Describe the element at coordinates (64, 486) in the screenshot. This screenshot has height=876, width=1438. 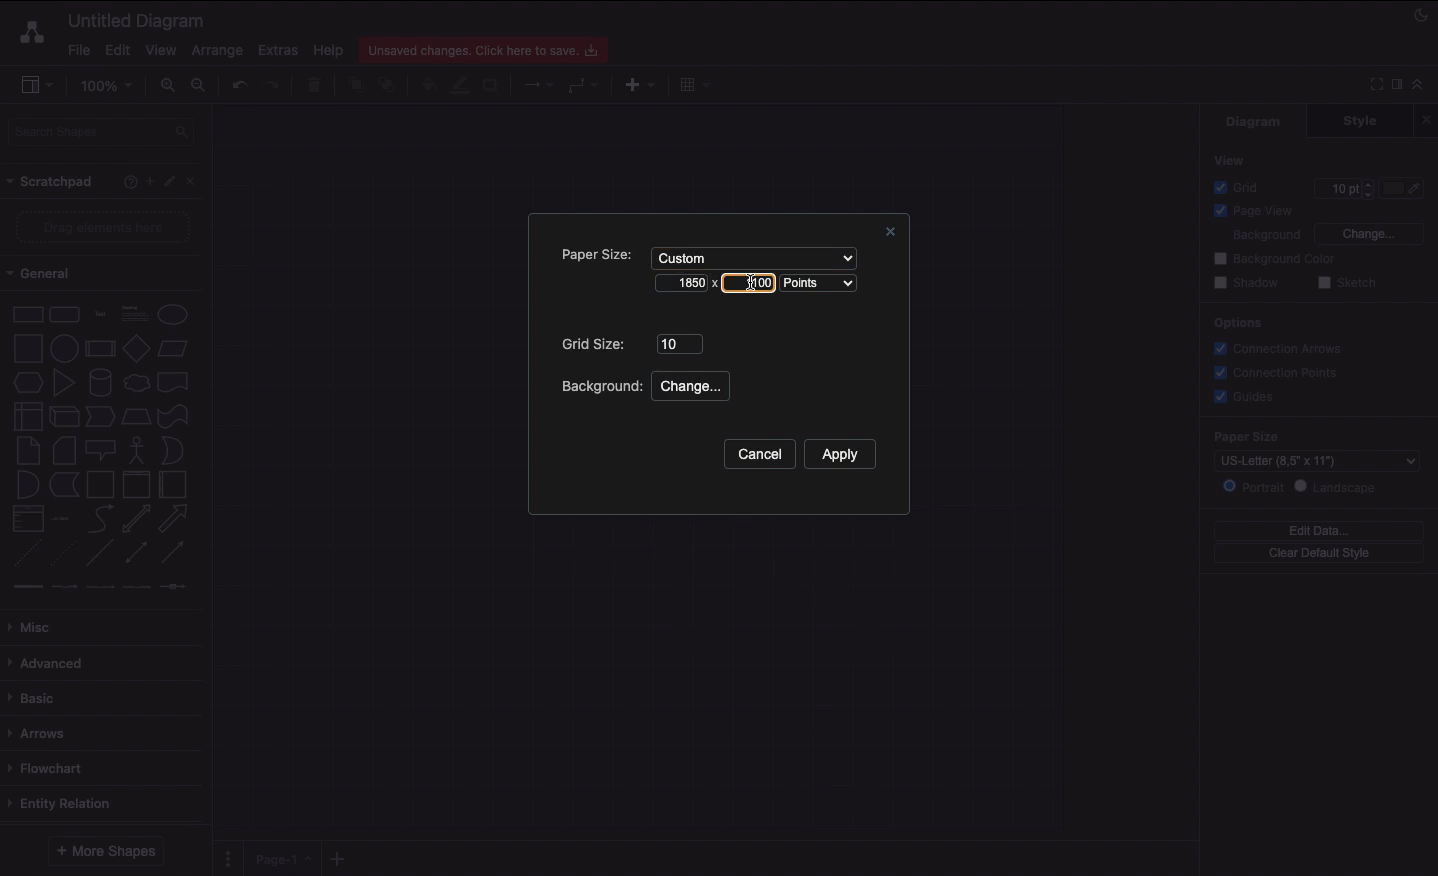
I see `Data storage` at that location.